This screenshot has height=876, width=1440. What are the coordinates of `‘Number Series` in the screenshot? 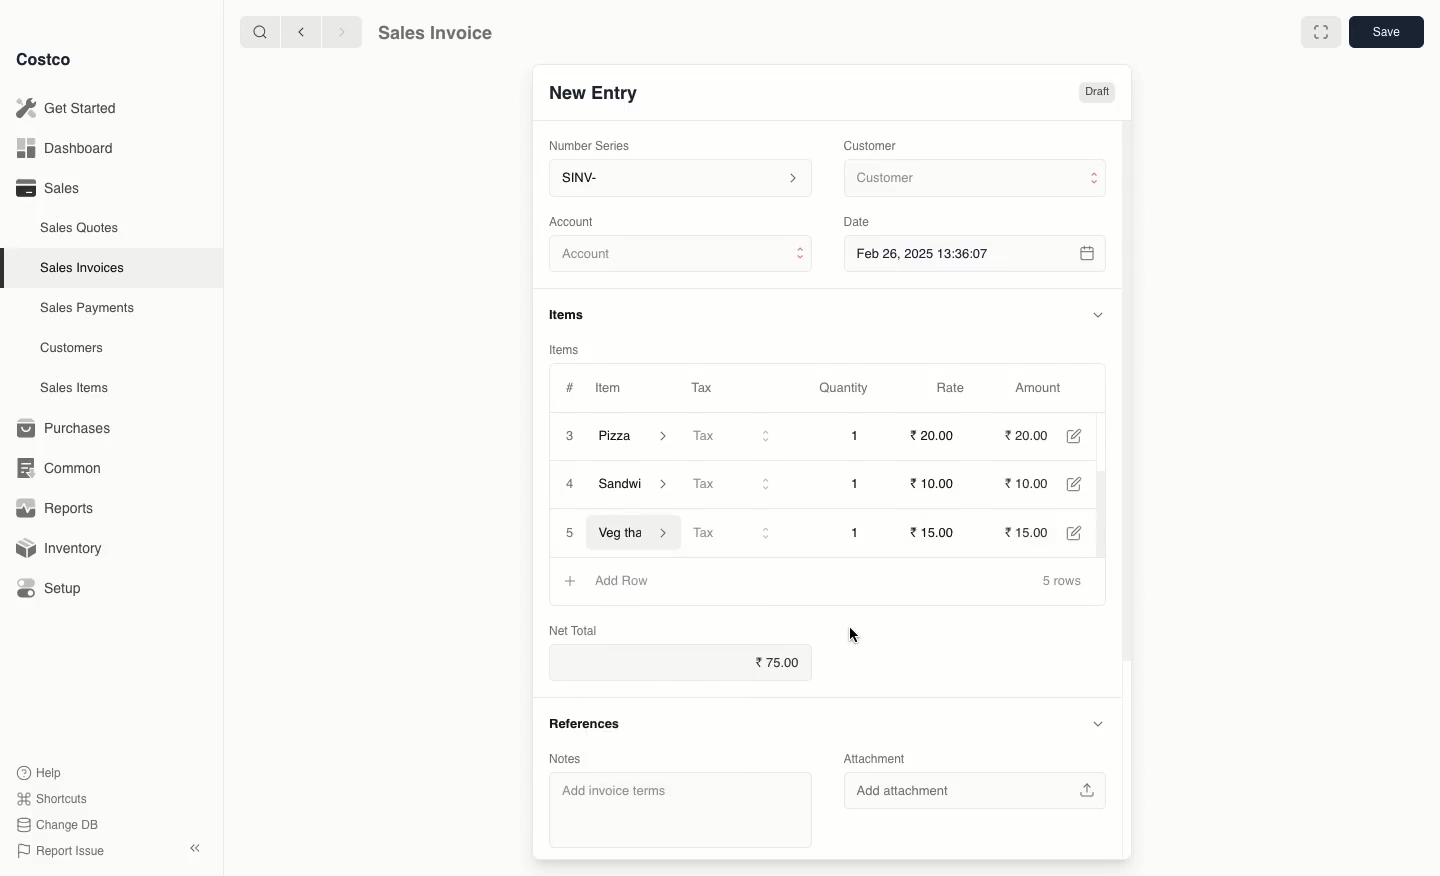 It's located at (586, 146).